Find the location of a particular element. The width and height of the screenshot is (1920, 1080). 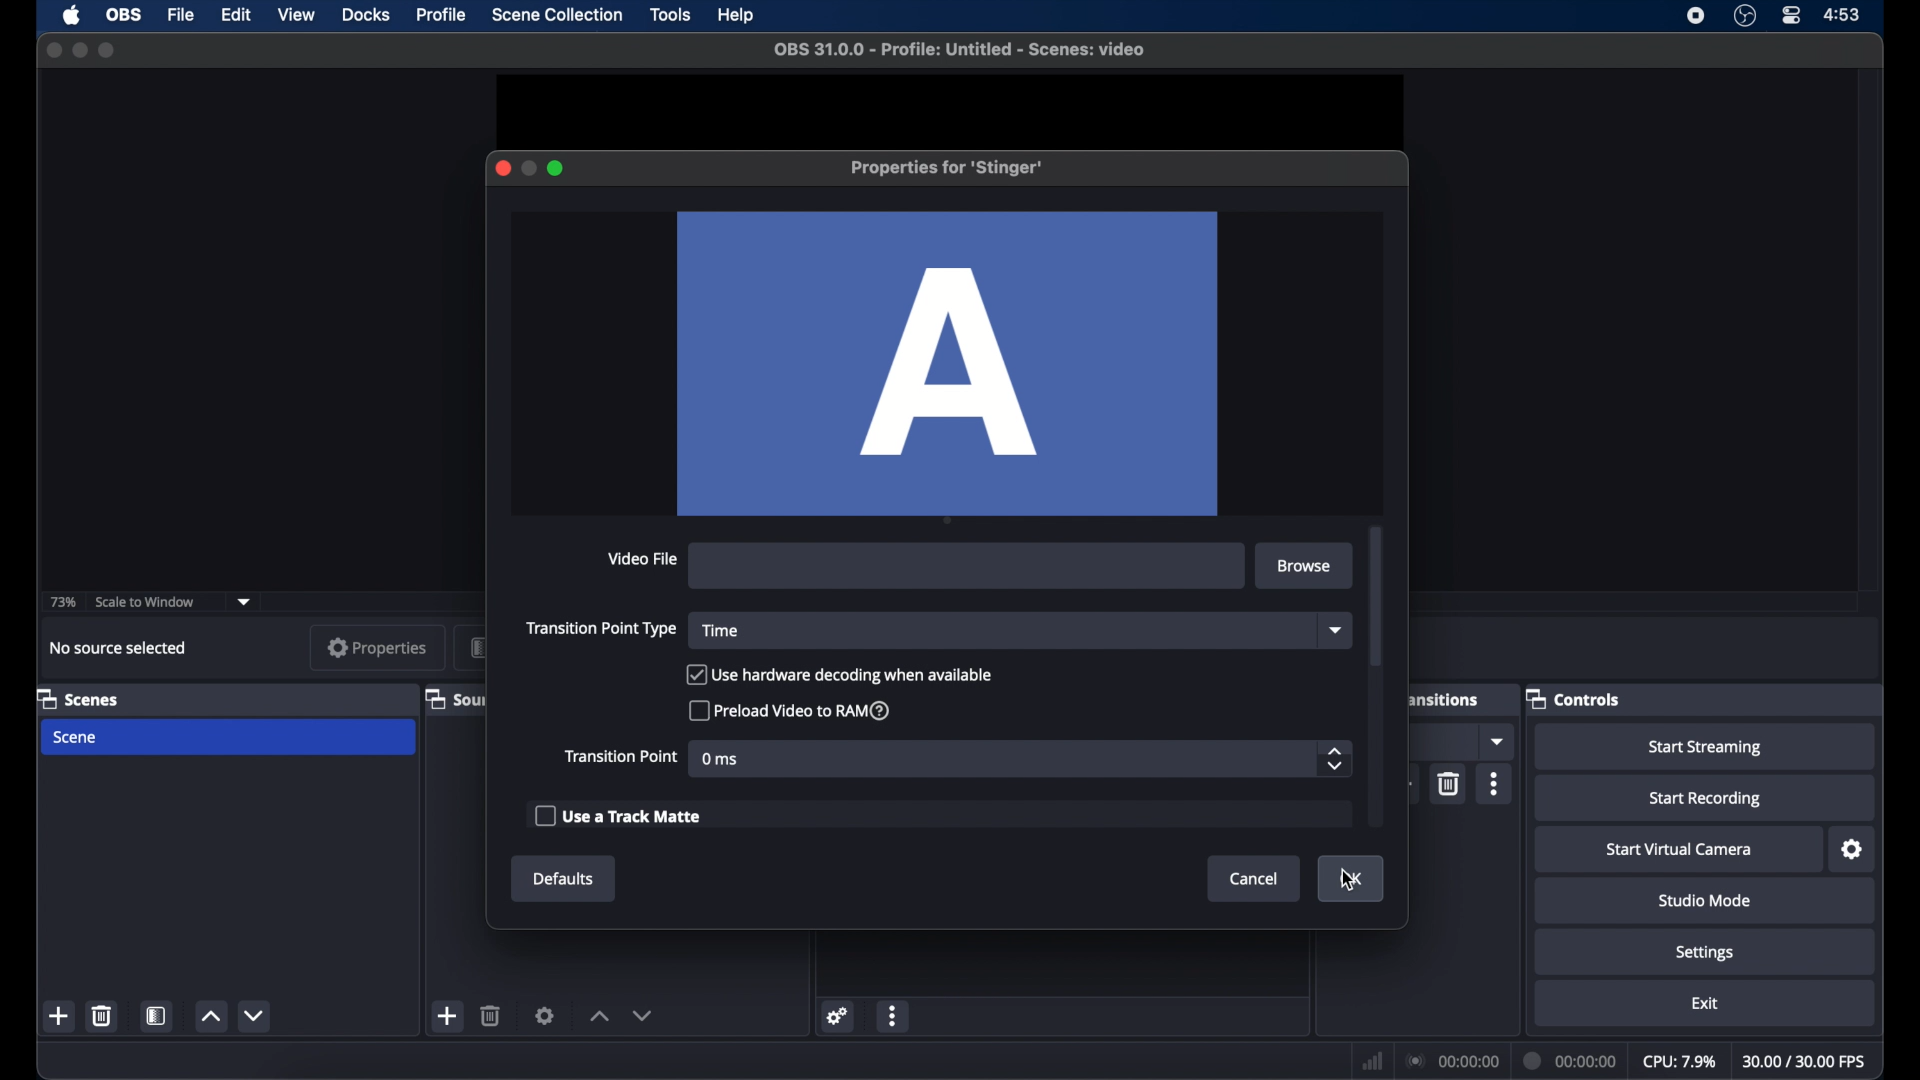

scene filters is located at coordinates (158, 1015).